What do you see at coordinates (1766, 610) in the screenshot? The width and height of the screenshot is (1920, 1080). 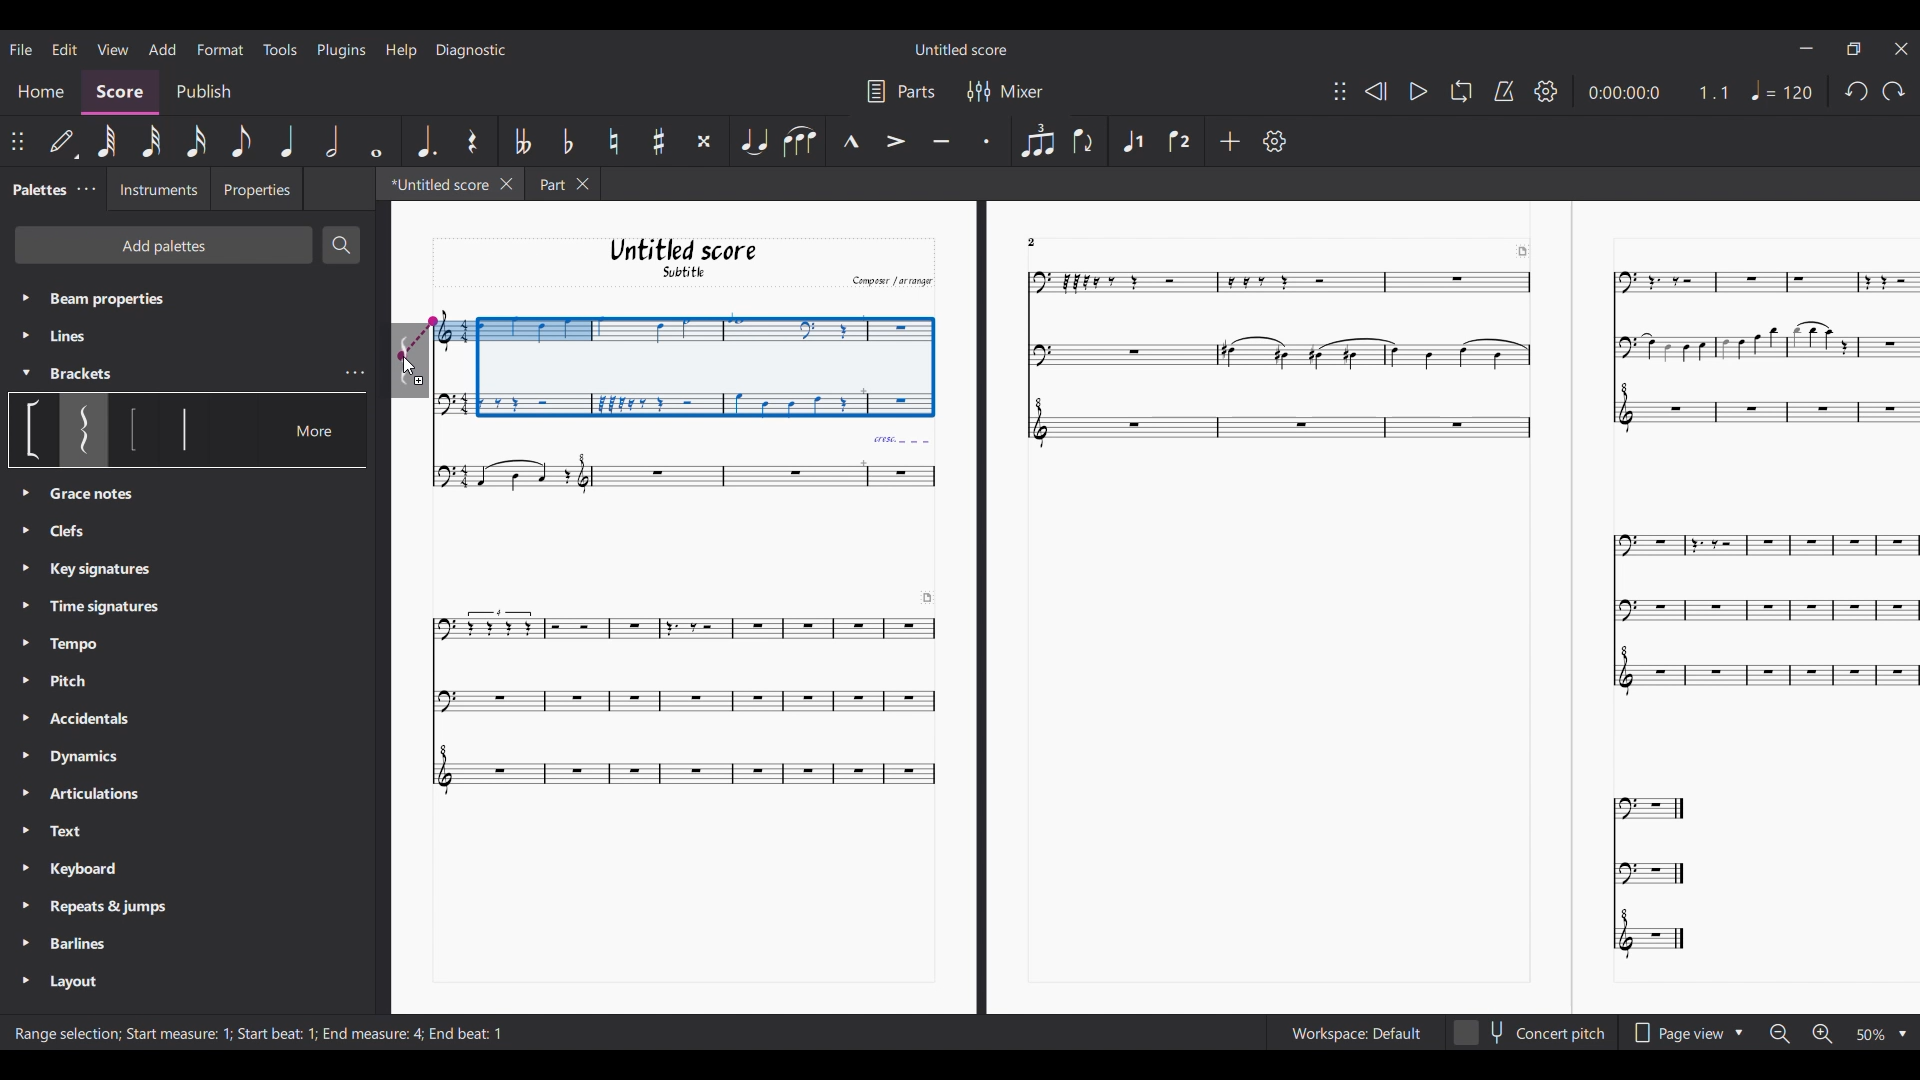 I see `` at bounding box center [1766, 610].